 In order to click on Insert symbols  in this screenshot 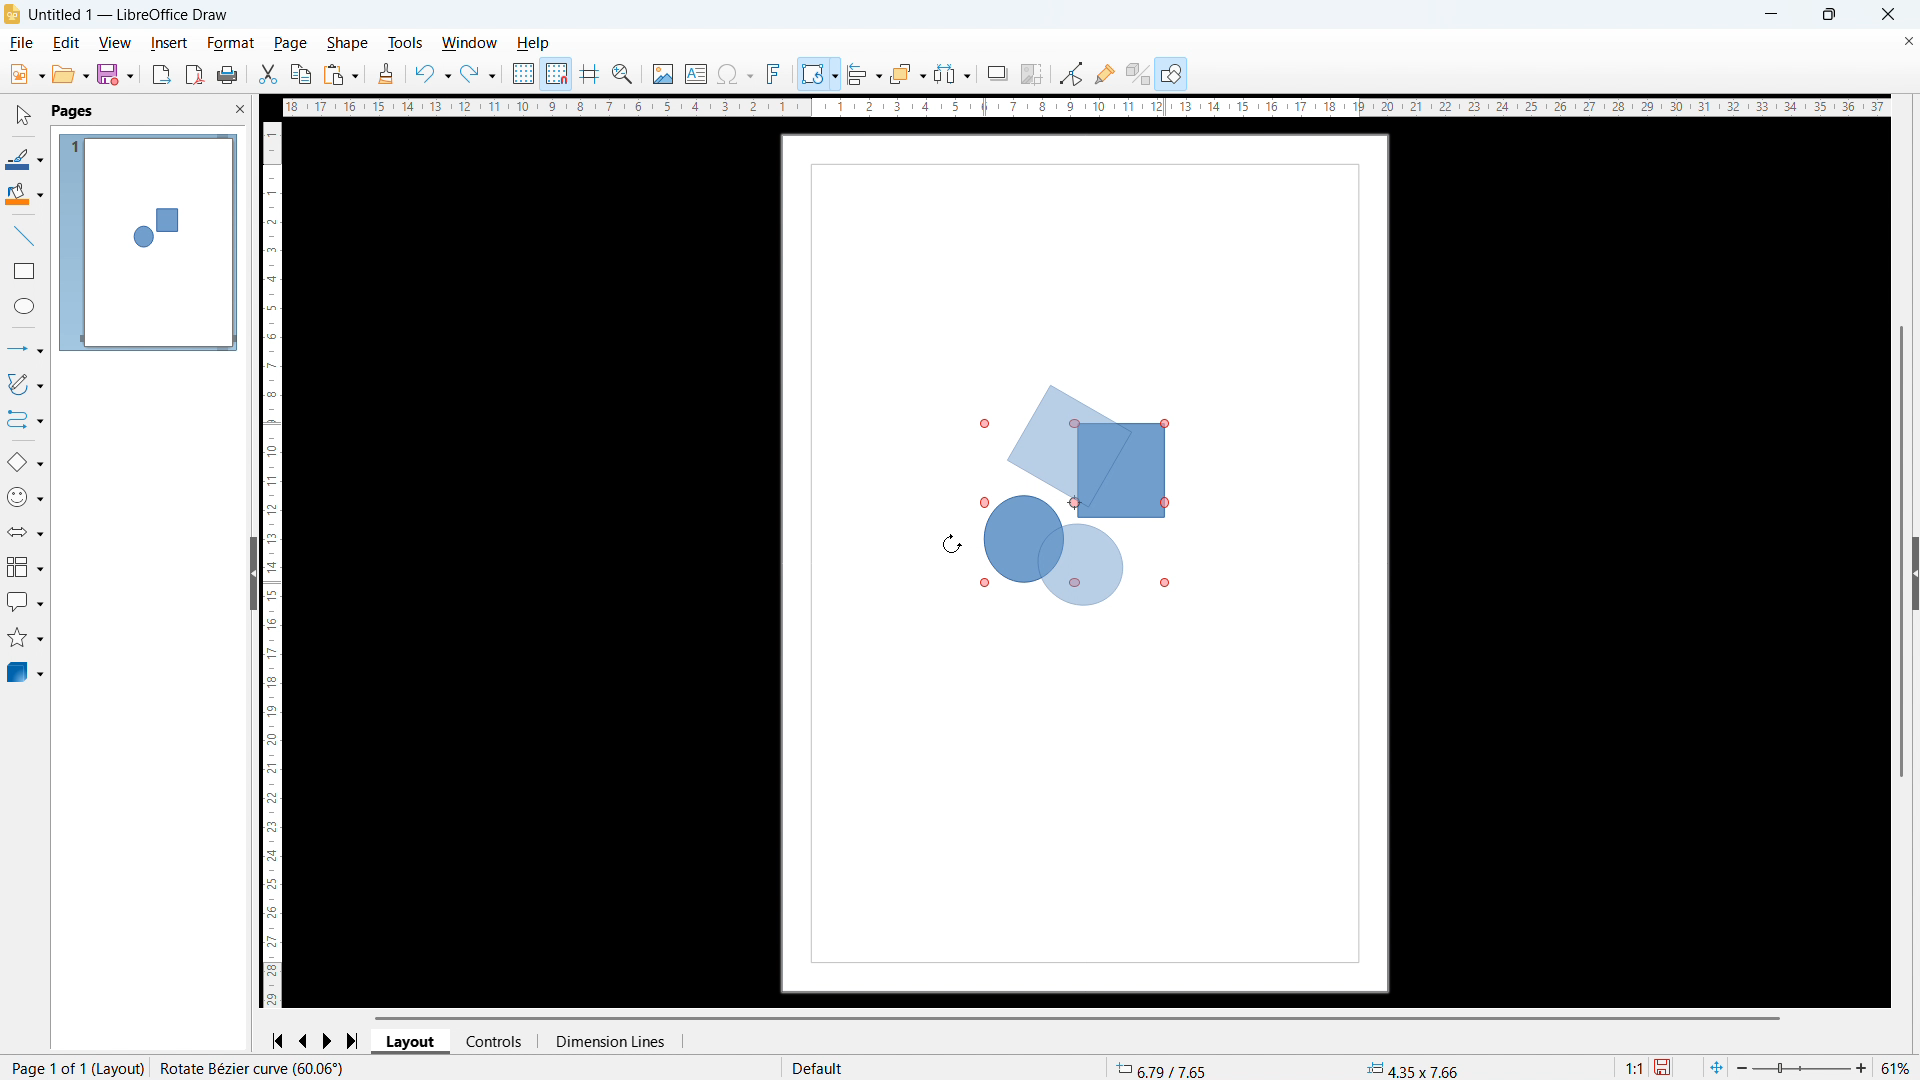, I will do `click(735, 74)`.